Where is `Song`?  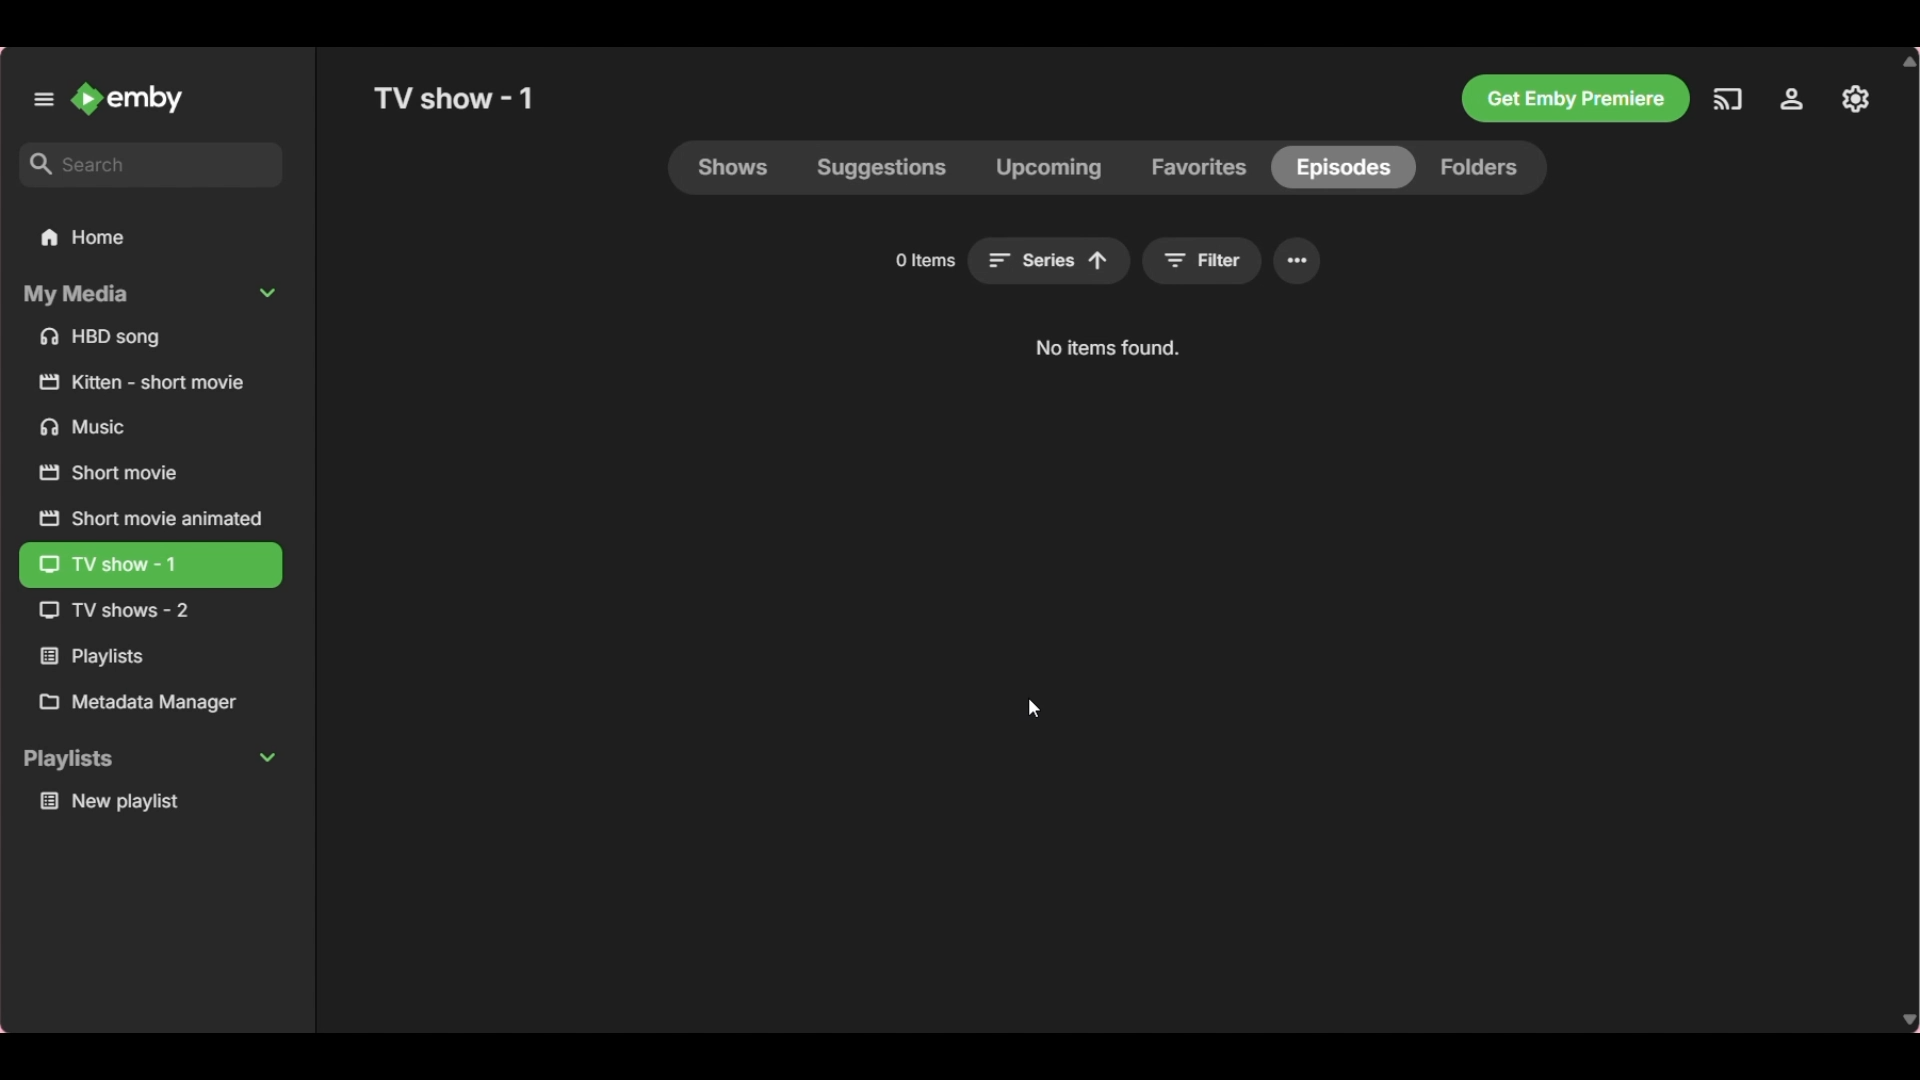
Song is located at coordinates (151, 337).